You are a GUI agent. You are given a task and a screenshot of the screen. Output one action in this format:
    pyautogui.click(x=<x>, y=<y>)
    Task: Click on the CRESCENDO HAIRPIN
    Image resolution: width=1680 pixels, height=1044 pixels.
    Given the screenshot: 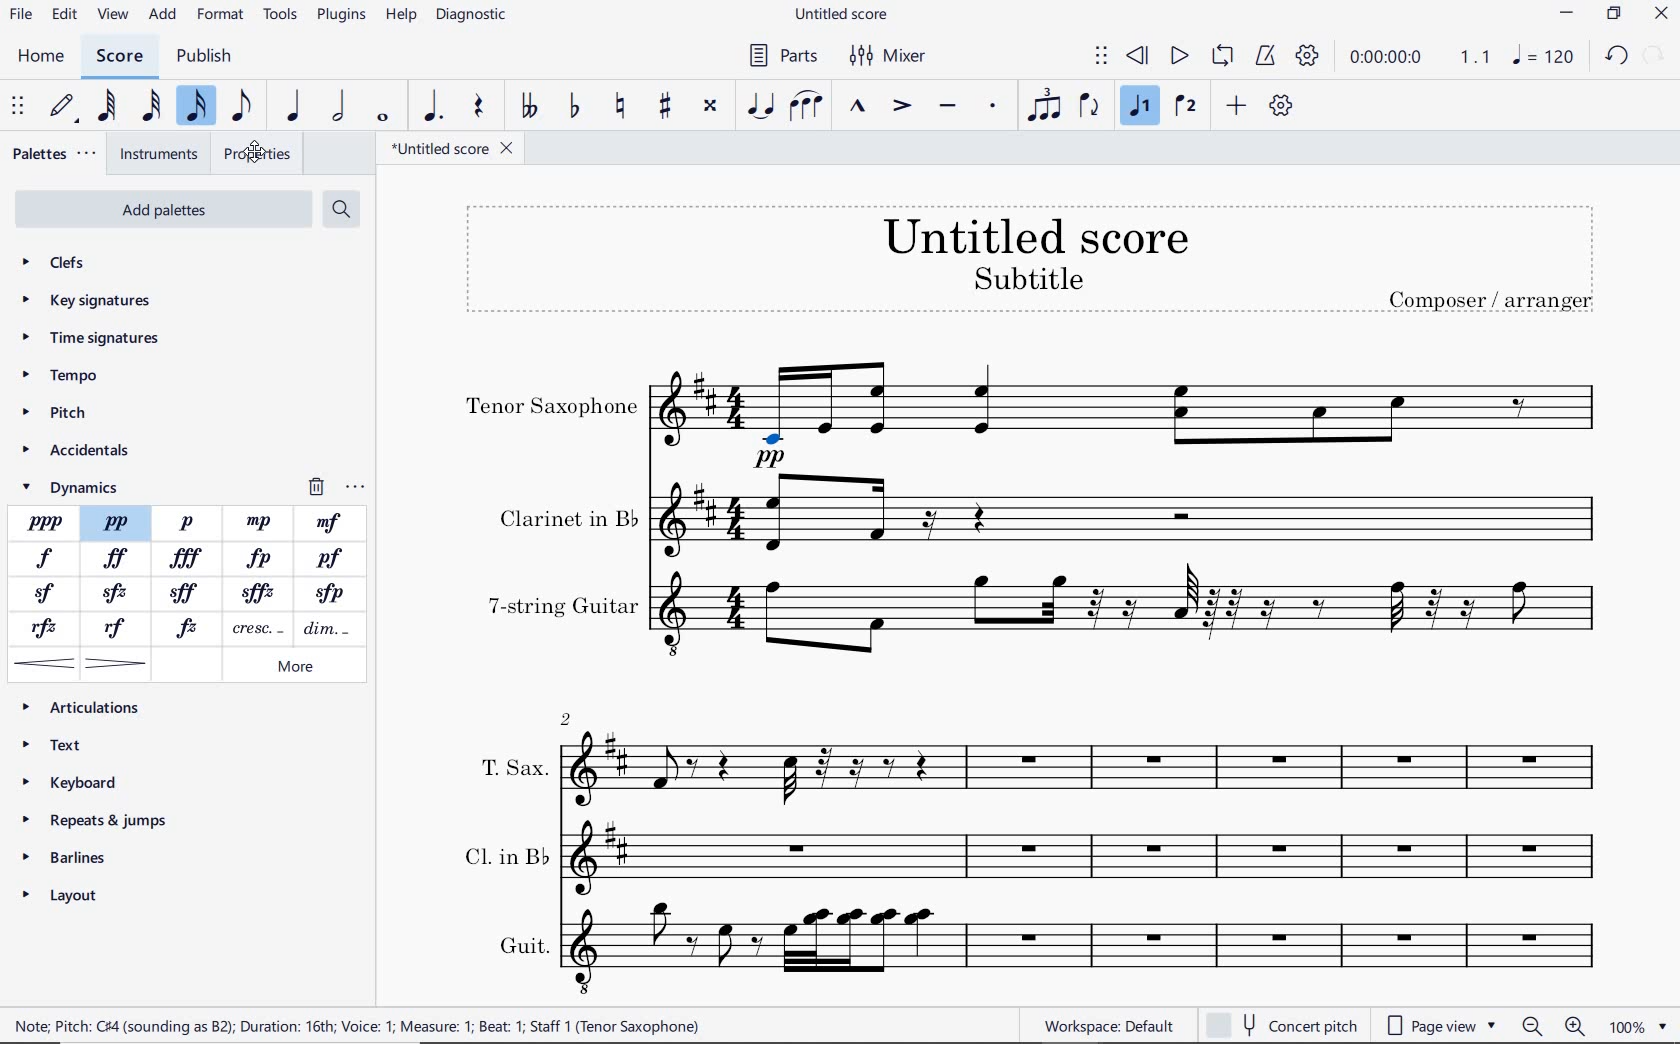 What is the action you would take?
    pyautogui.click(x=45, y=663)
    